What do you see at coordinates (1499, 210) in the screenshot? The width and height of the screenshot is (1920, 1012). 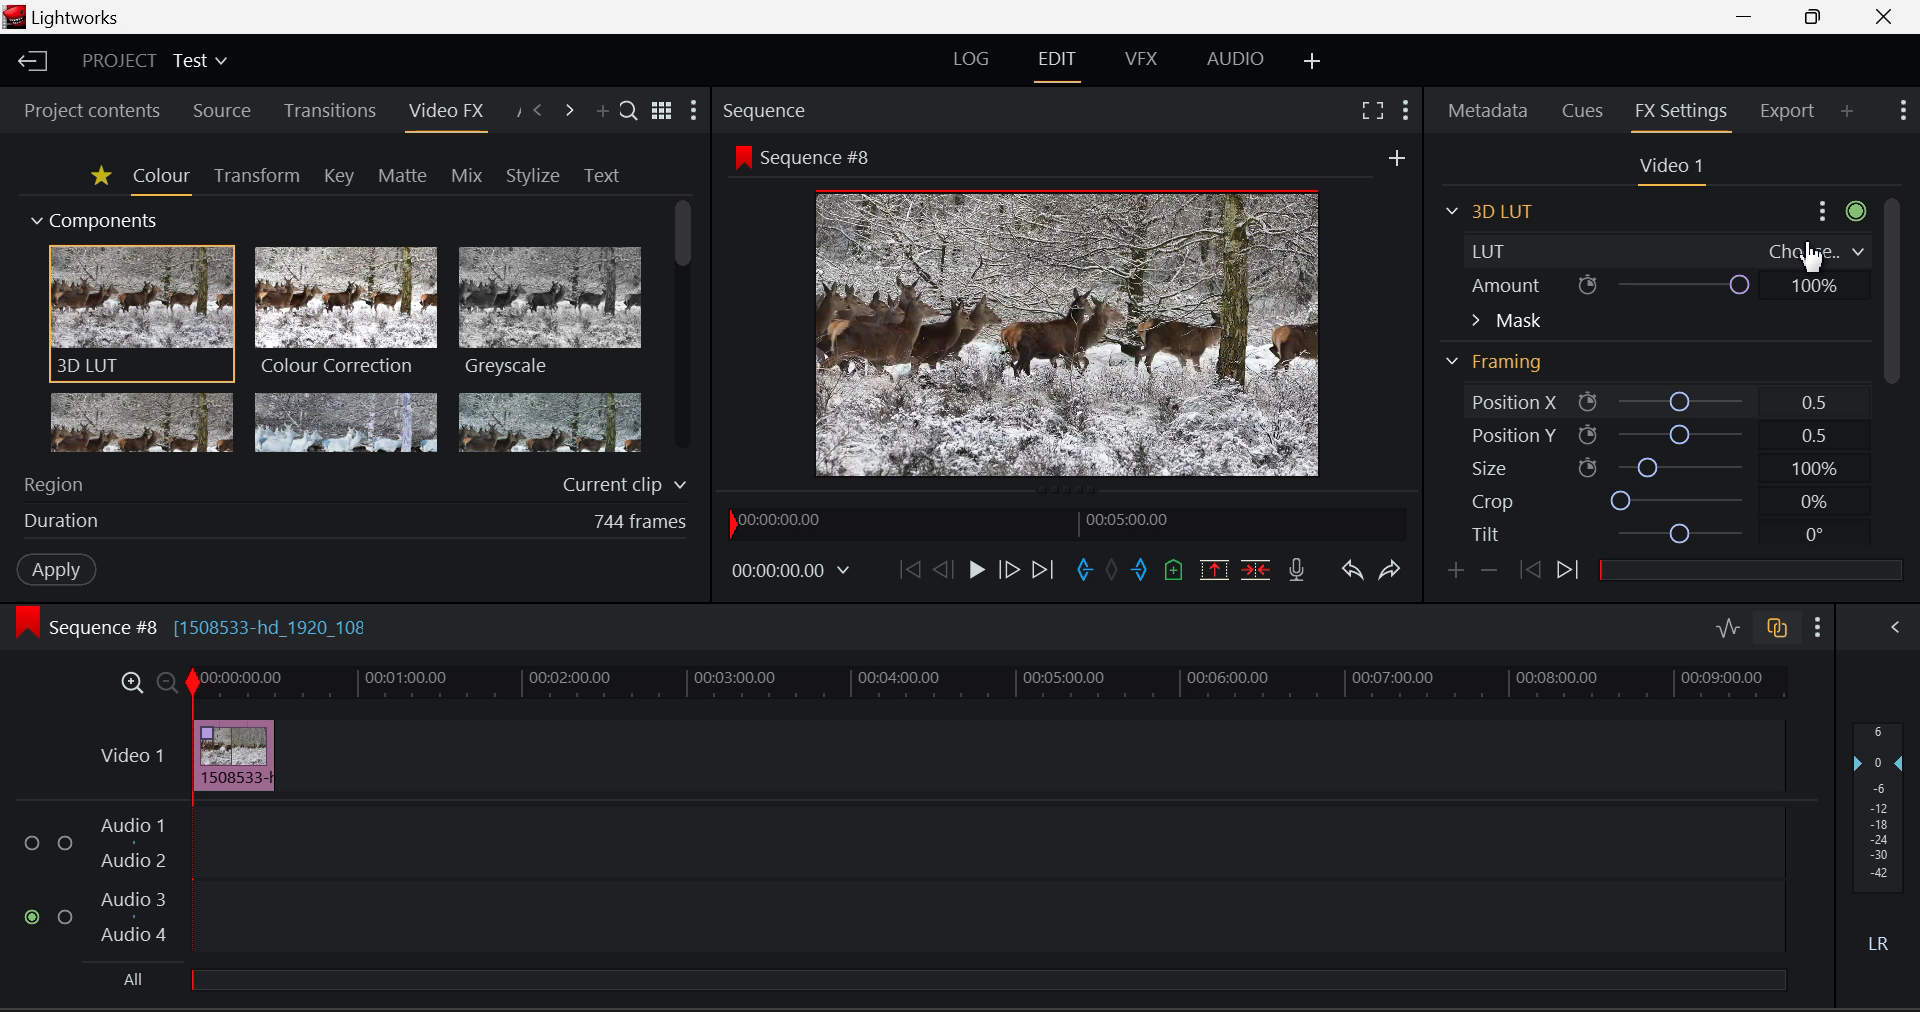 I see `3D LUT Section` at bounding box center [1499, 210].